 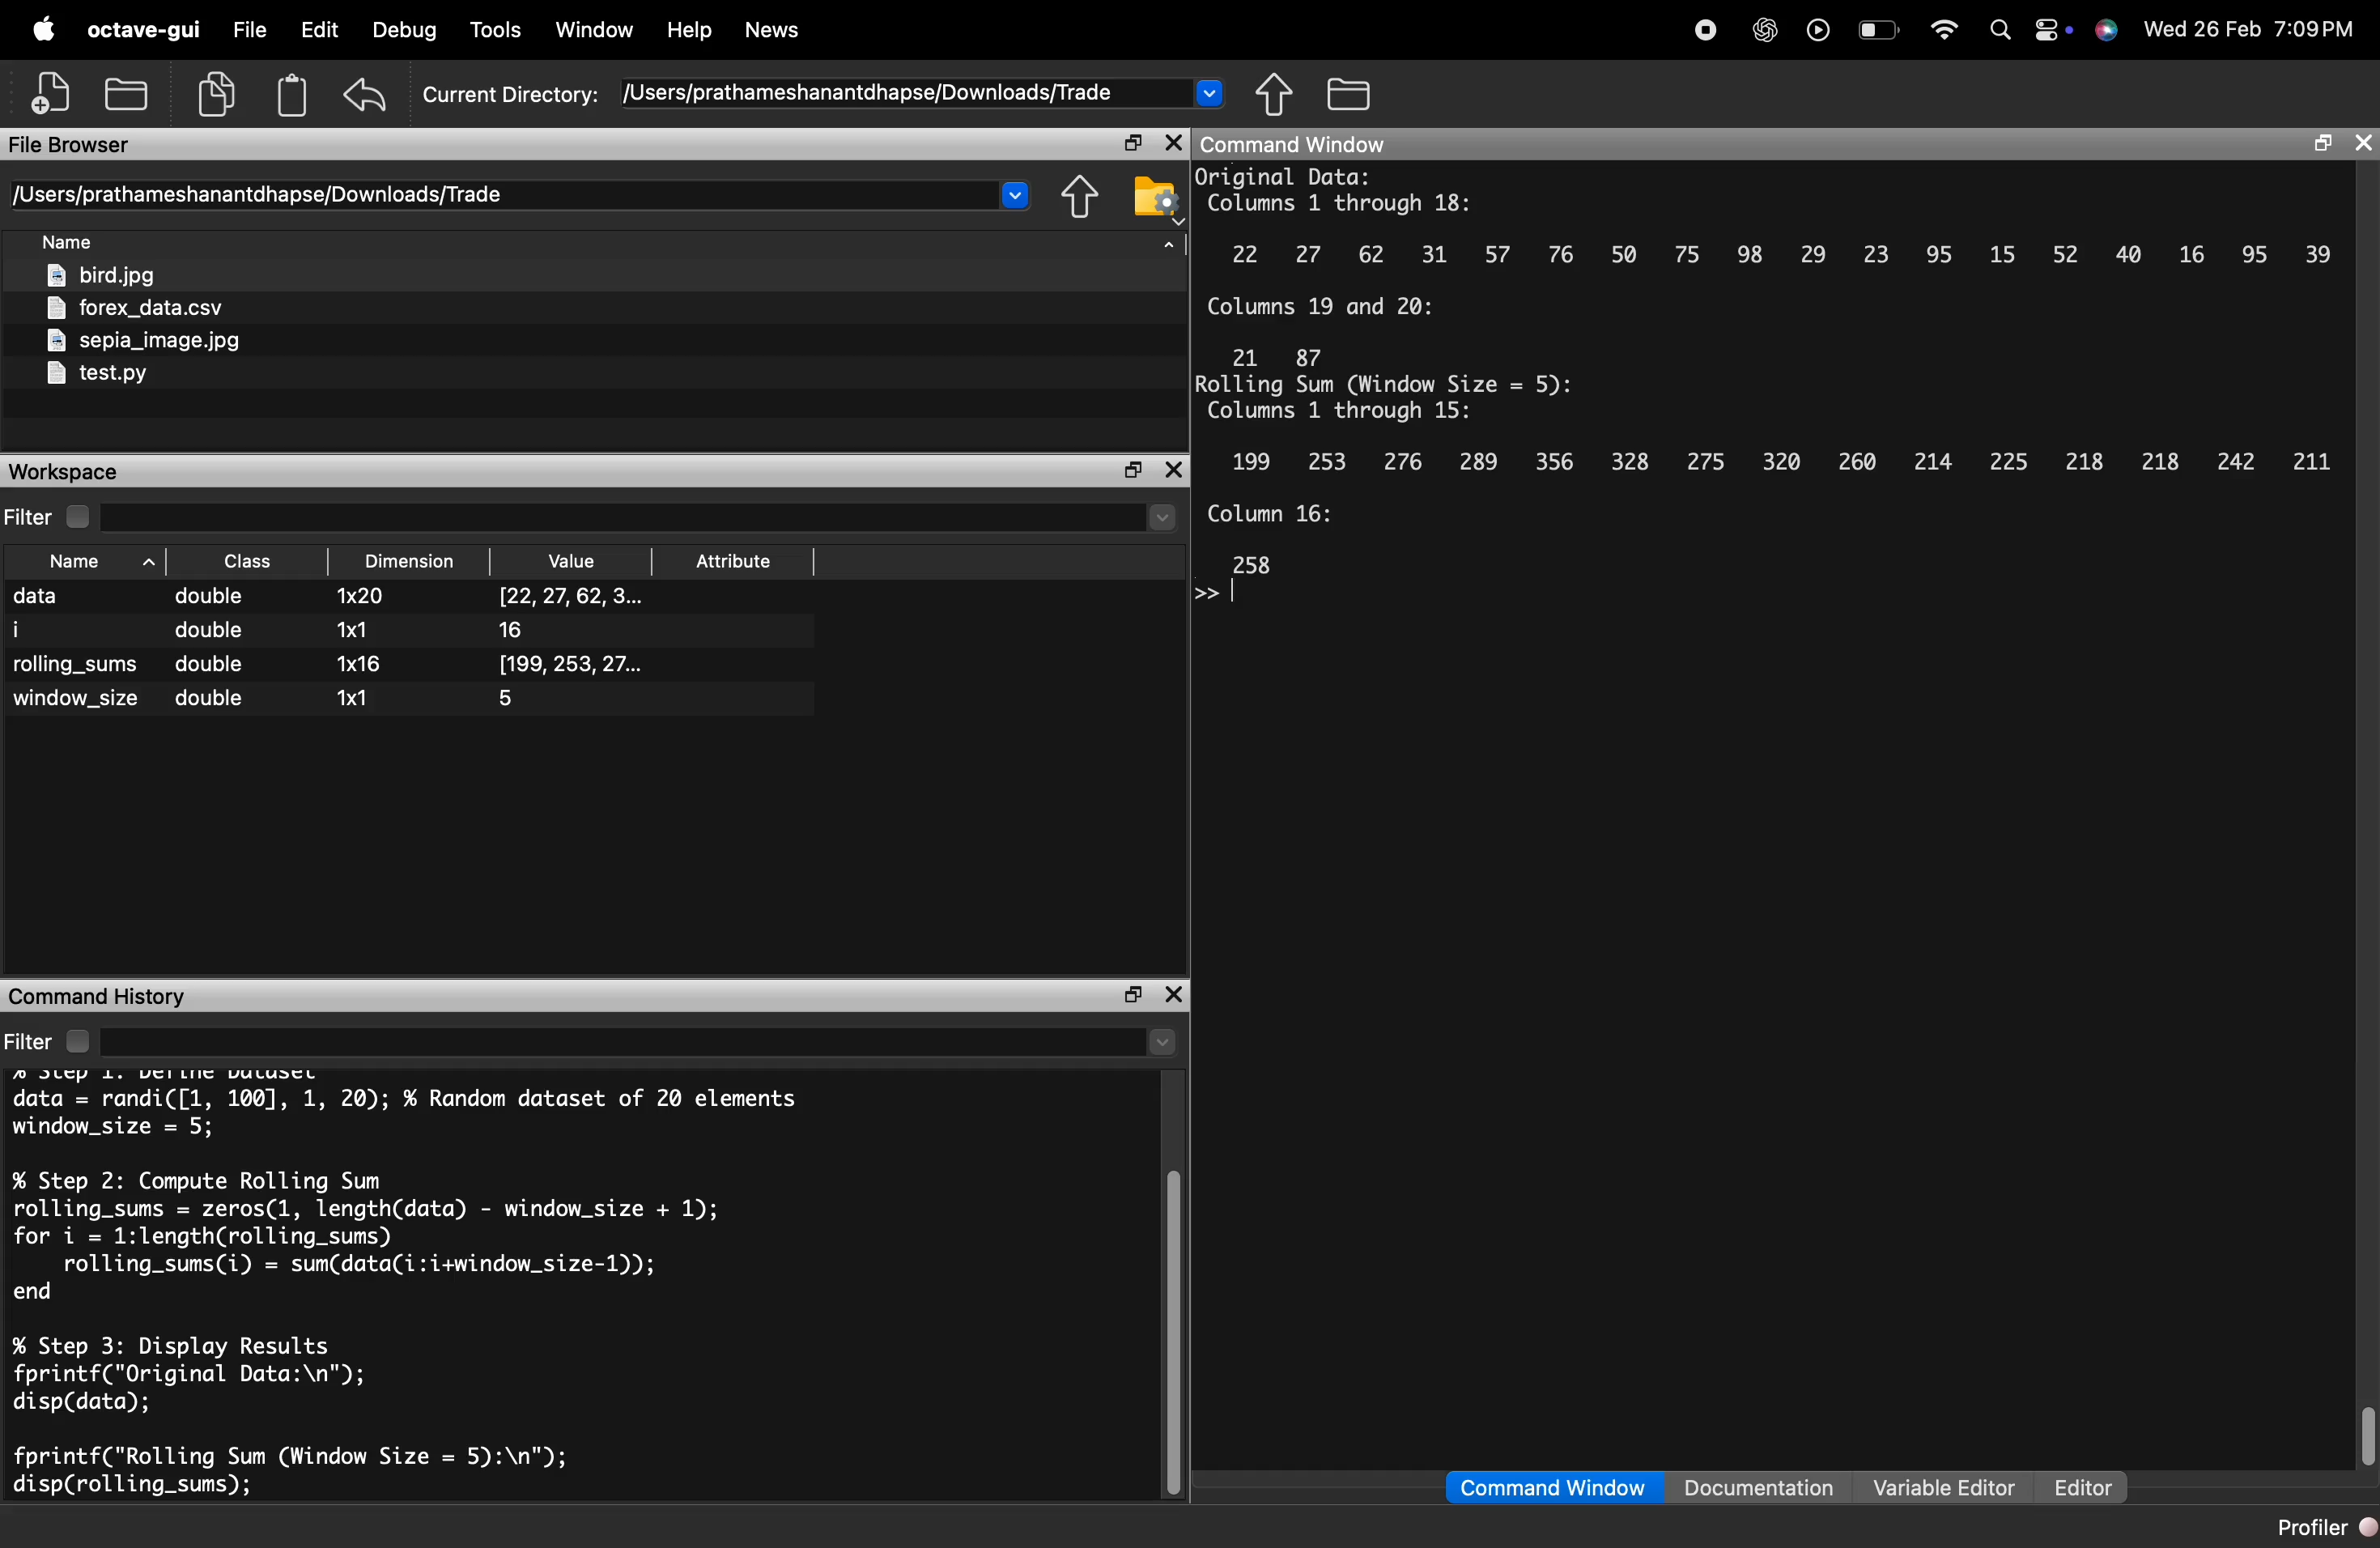 What do you see at coordinates (74, 243) in the screenshot?
I see `sort by name` at bounding box center [74, 243].